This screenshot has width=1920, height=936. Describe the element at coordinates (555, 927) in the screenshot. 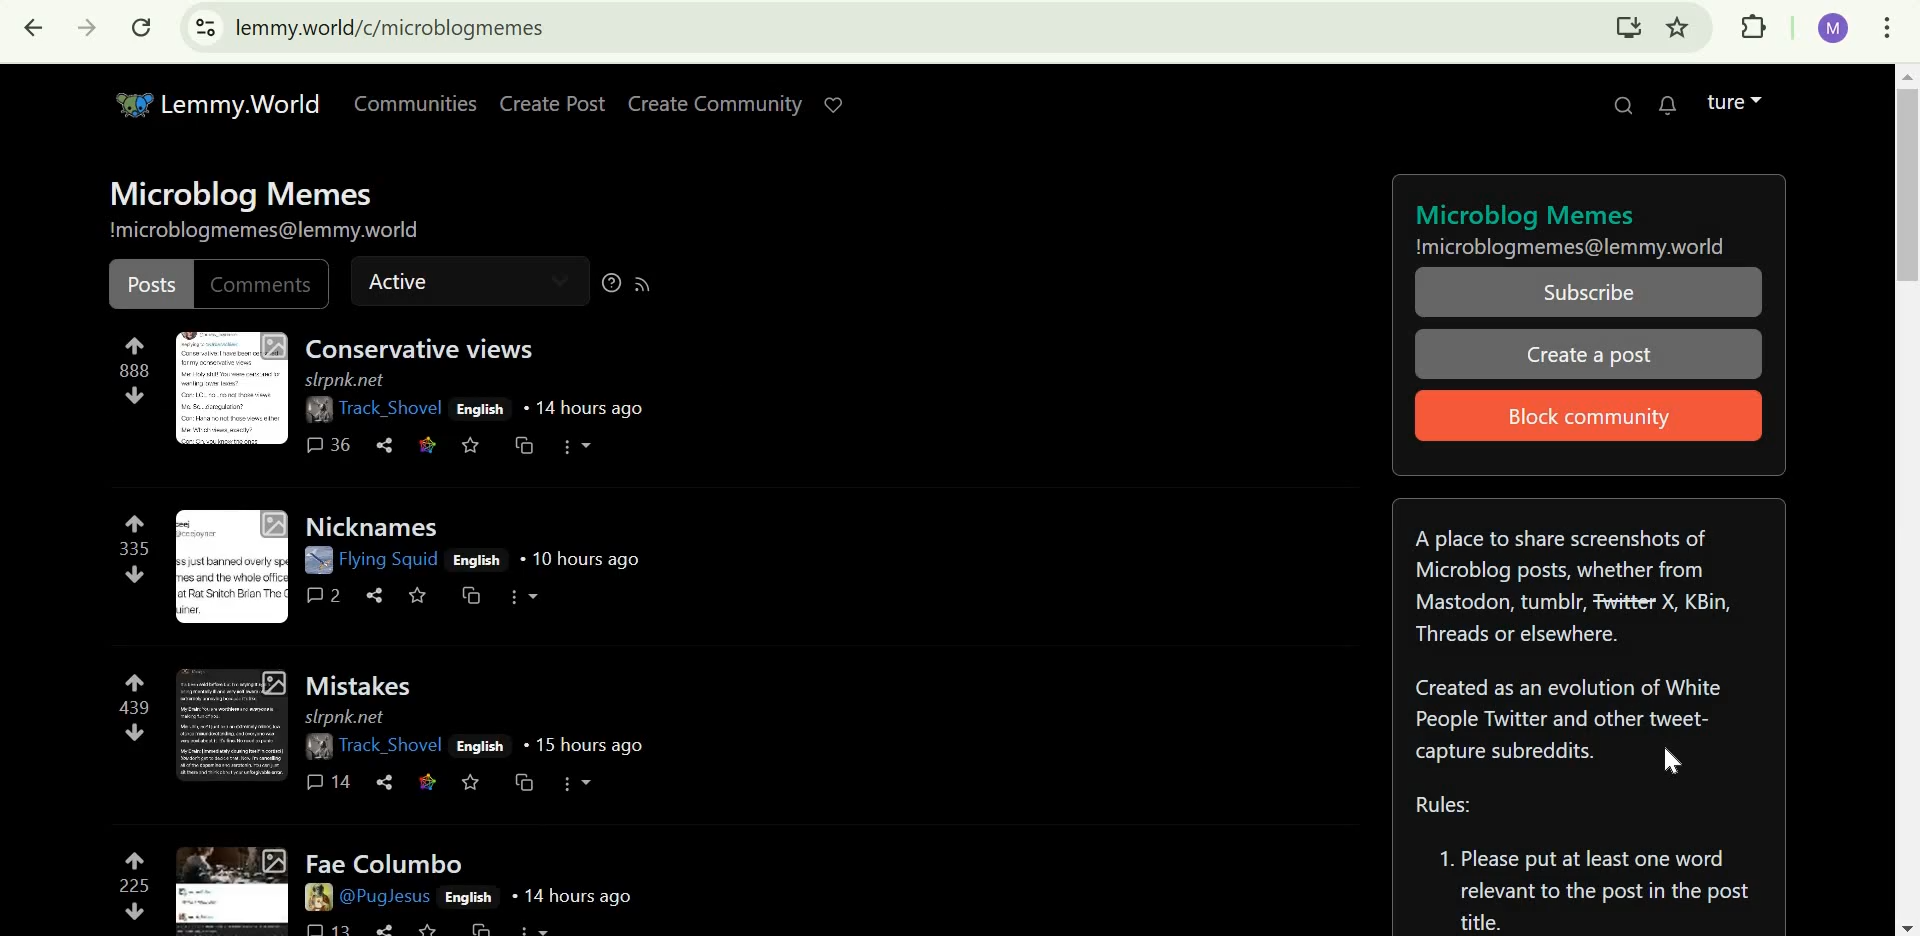

I see `options` at that location.